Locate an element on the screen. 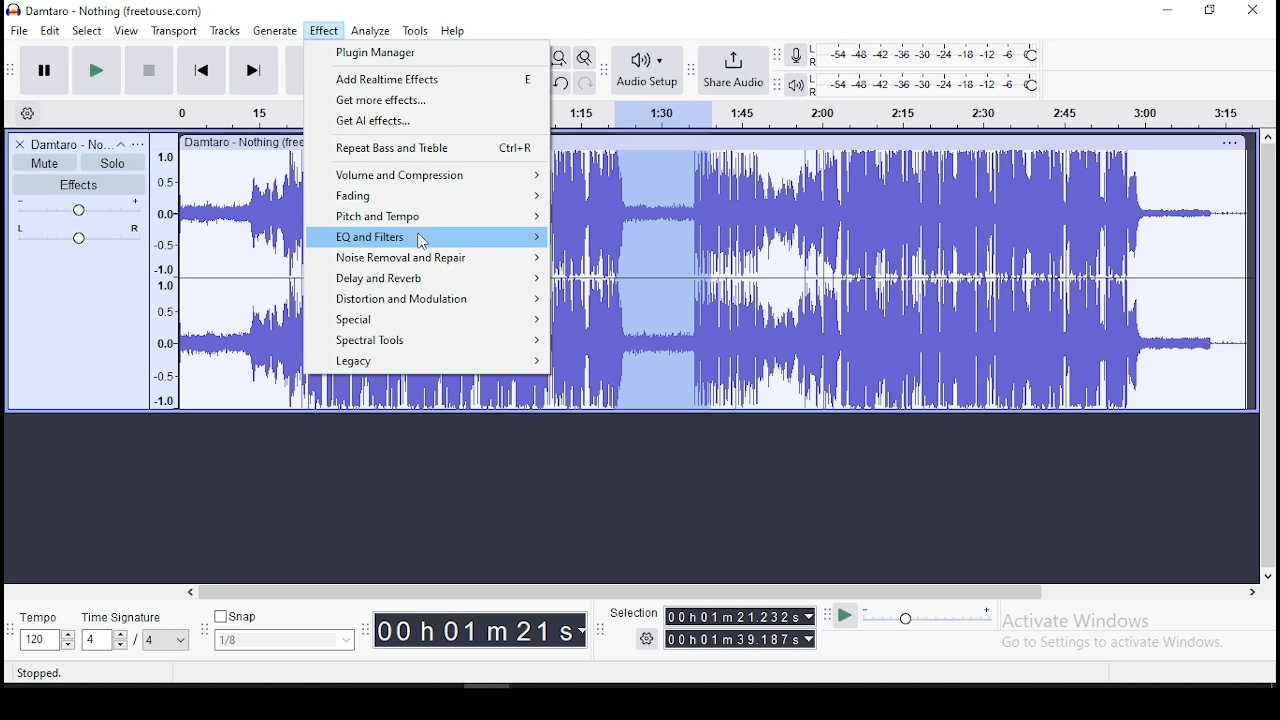 This screenshot has width=1280, height=720. play is located at coordinates (96, 71).